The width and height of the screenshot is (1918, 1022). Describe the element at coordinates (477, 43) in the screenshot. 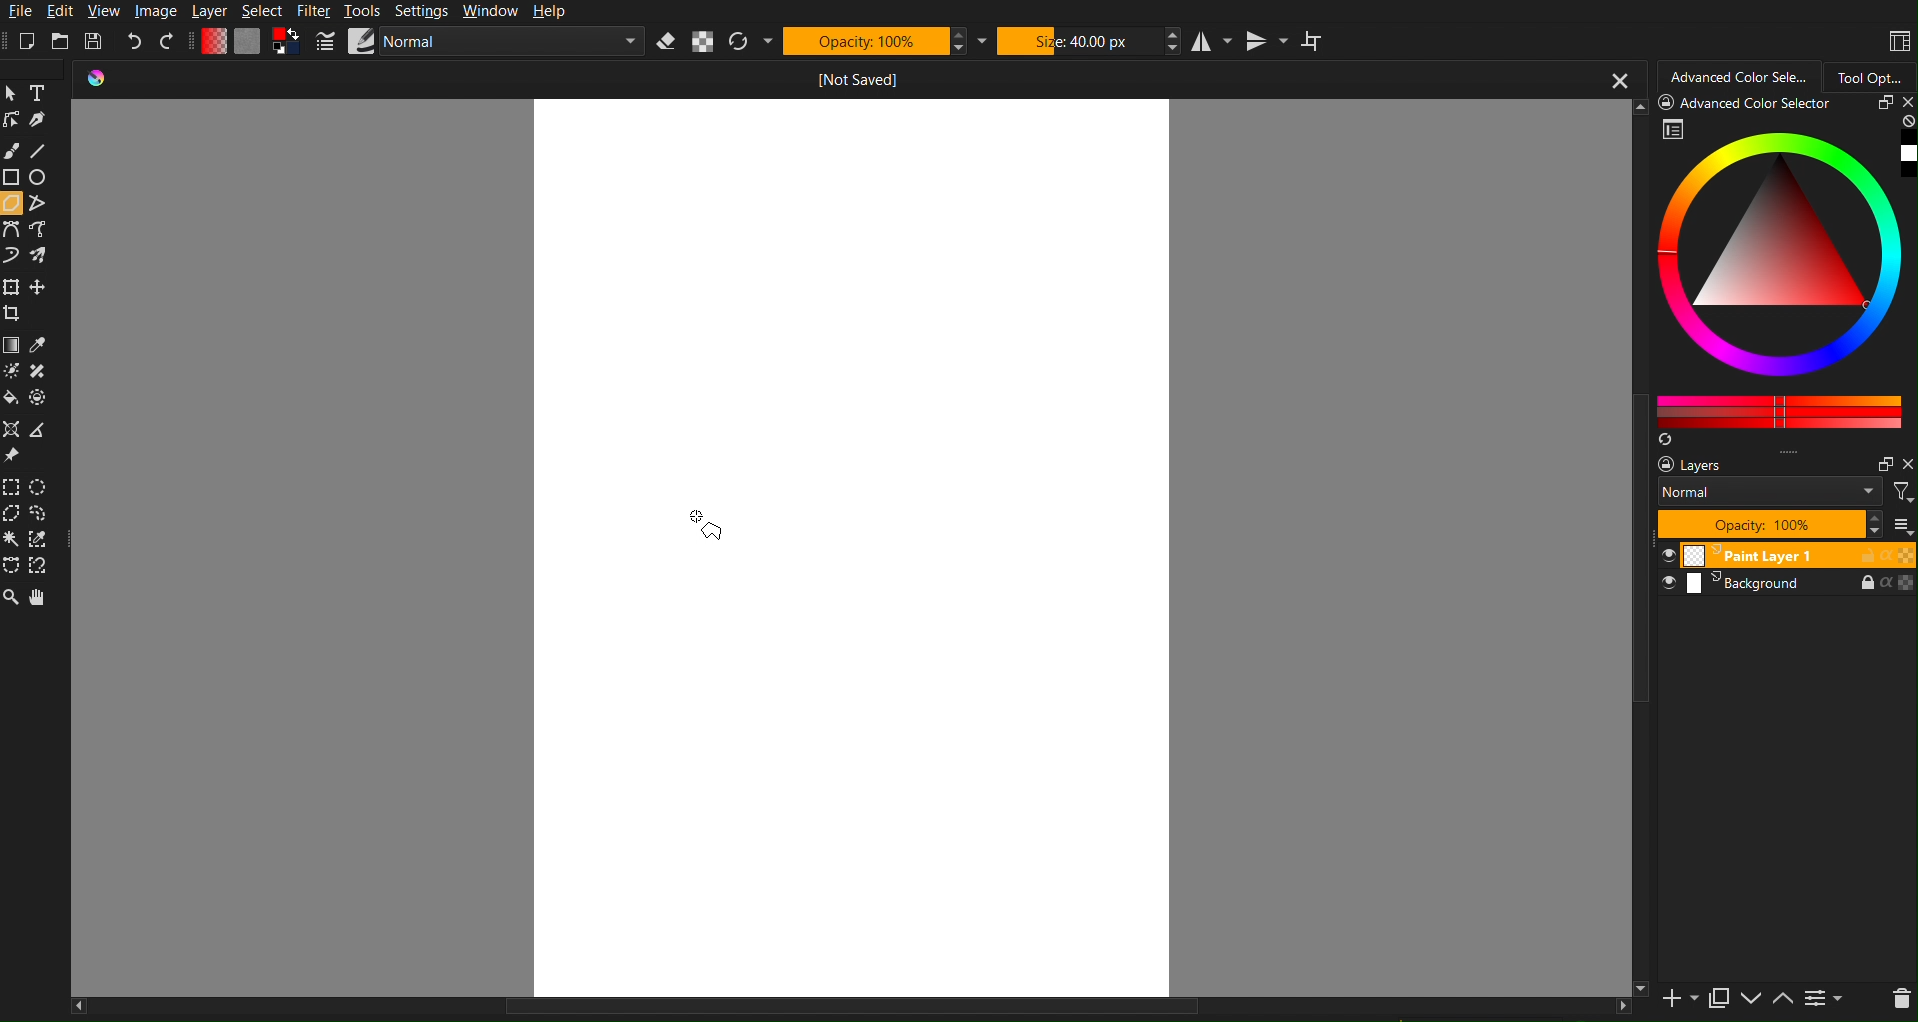

I see `Brush Settings` at that location.